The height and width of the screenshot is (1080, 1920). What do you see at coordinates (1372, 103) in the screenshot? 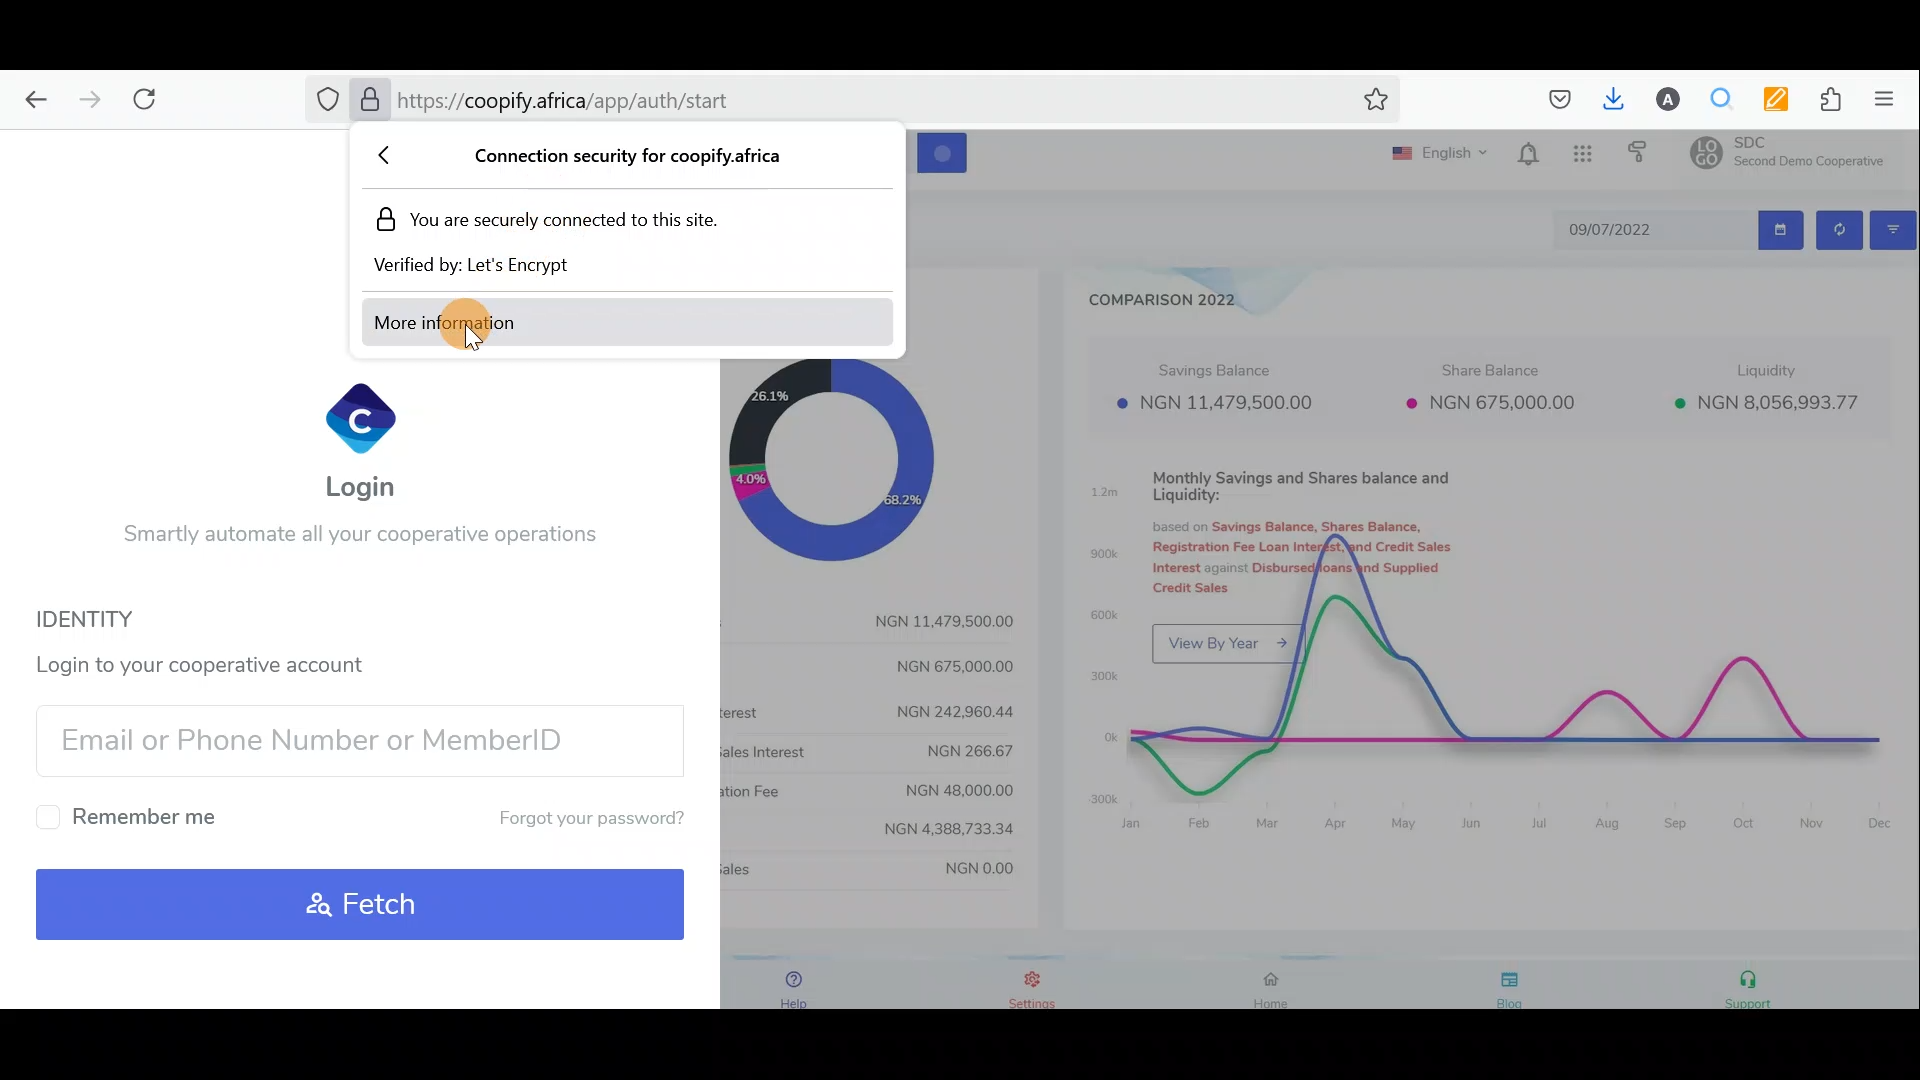
I see `Bookmark this page` at bounding box center [1372, 103].